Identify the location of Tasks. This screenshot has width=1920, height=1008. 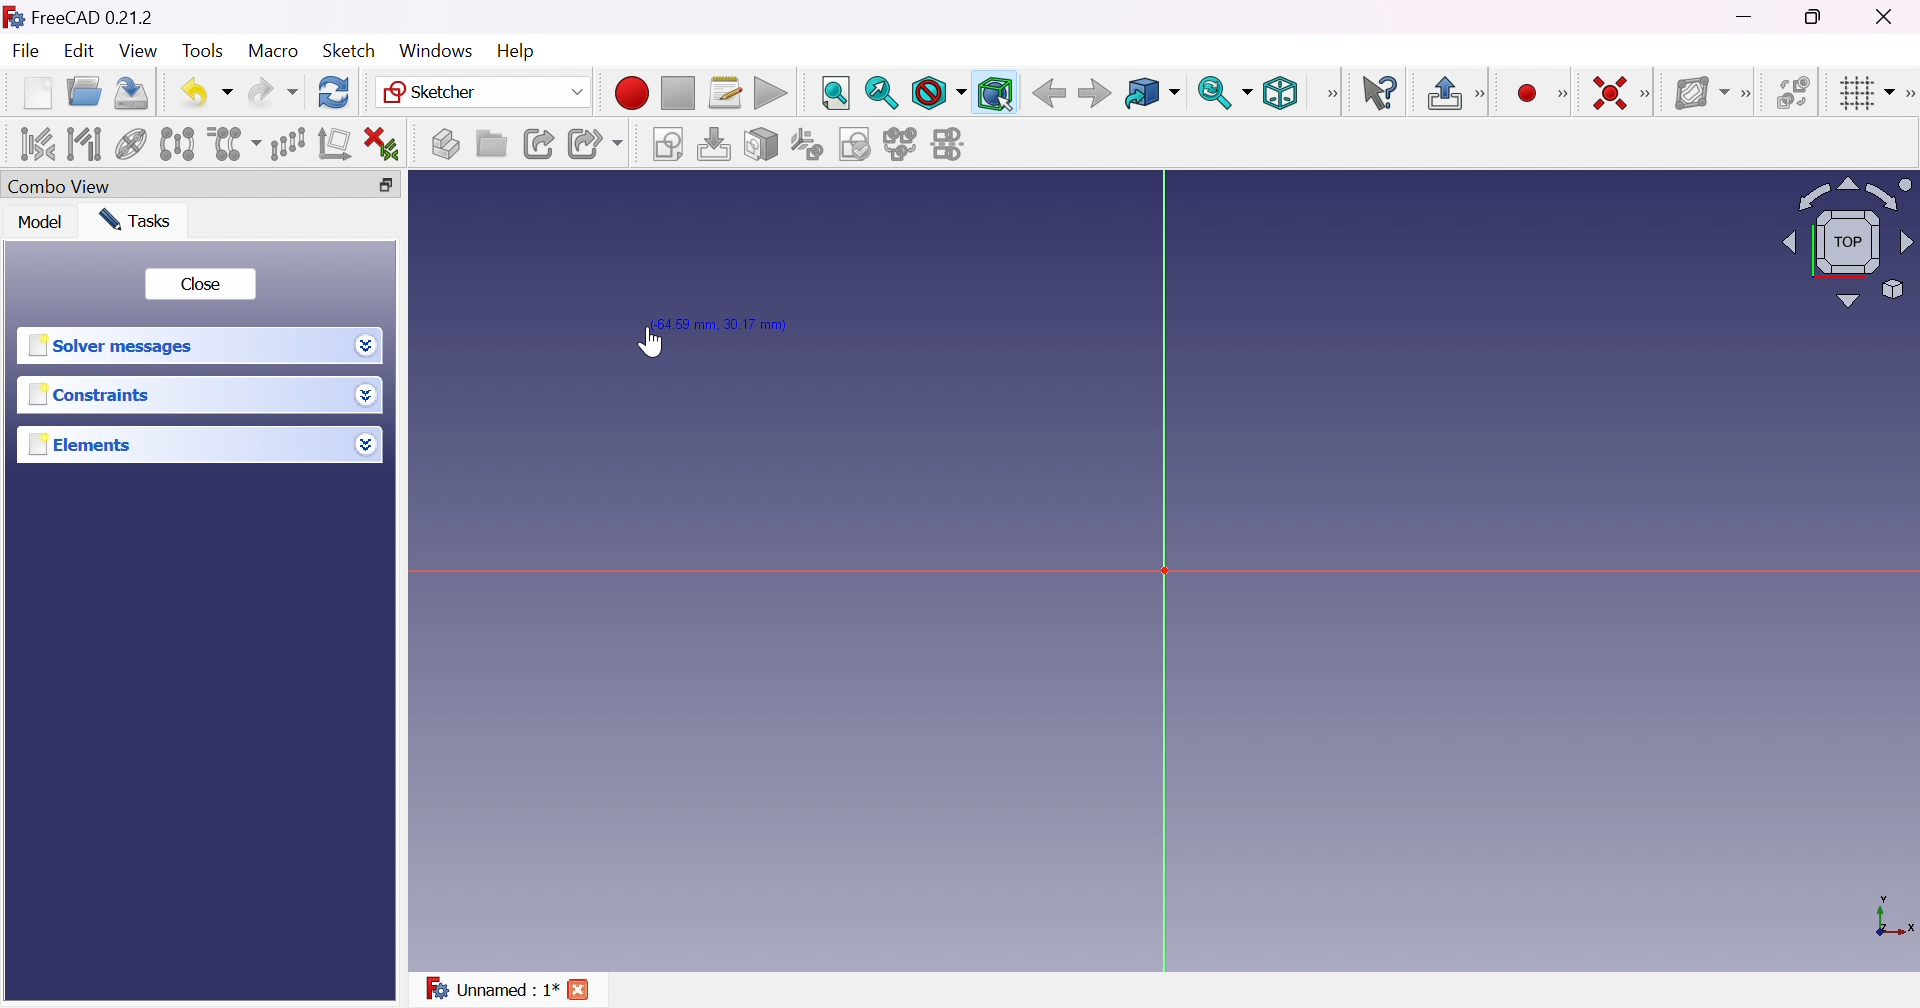
(135, 220).